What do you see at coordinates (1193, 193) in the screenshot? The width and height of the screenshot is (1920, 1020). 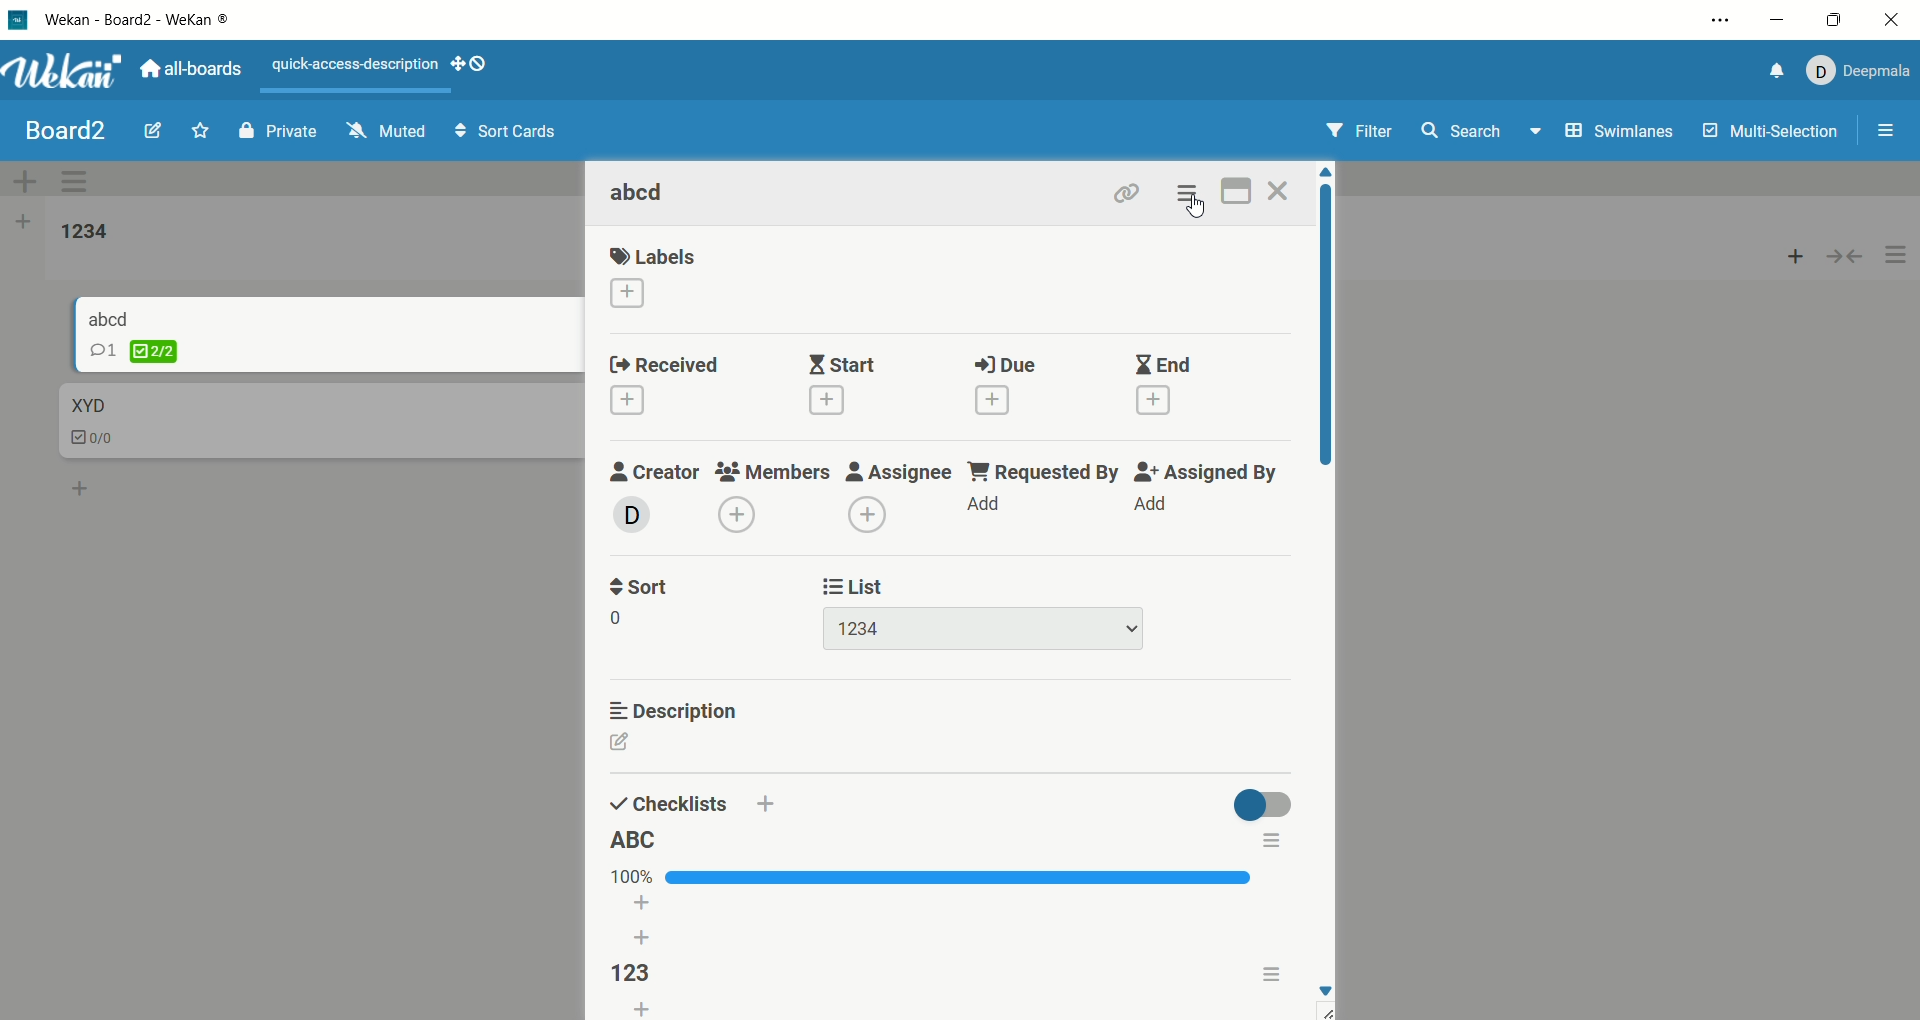 I see `selecting options` at bounding box center [1193, 193].